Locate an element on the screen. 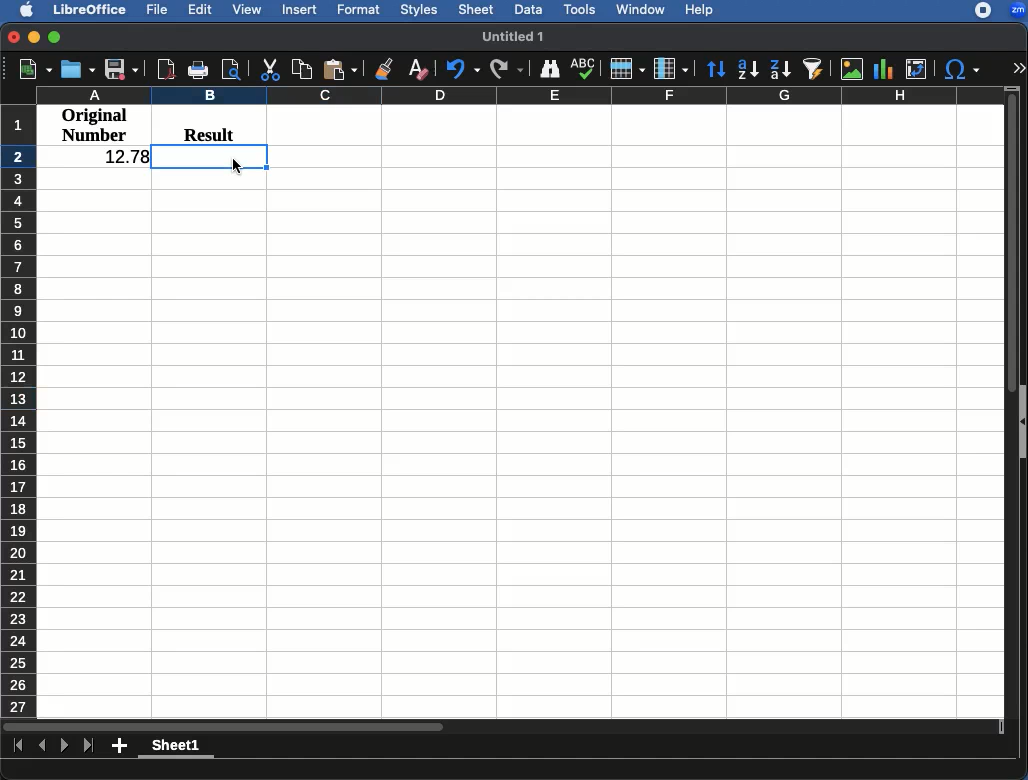 Image resolution: width=1028 pixels, height=780 pixels. Window is located at coordinates (641, 10).